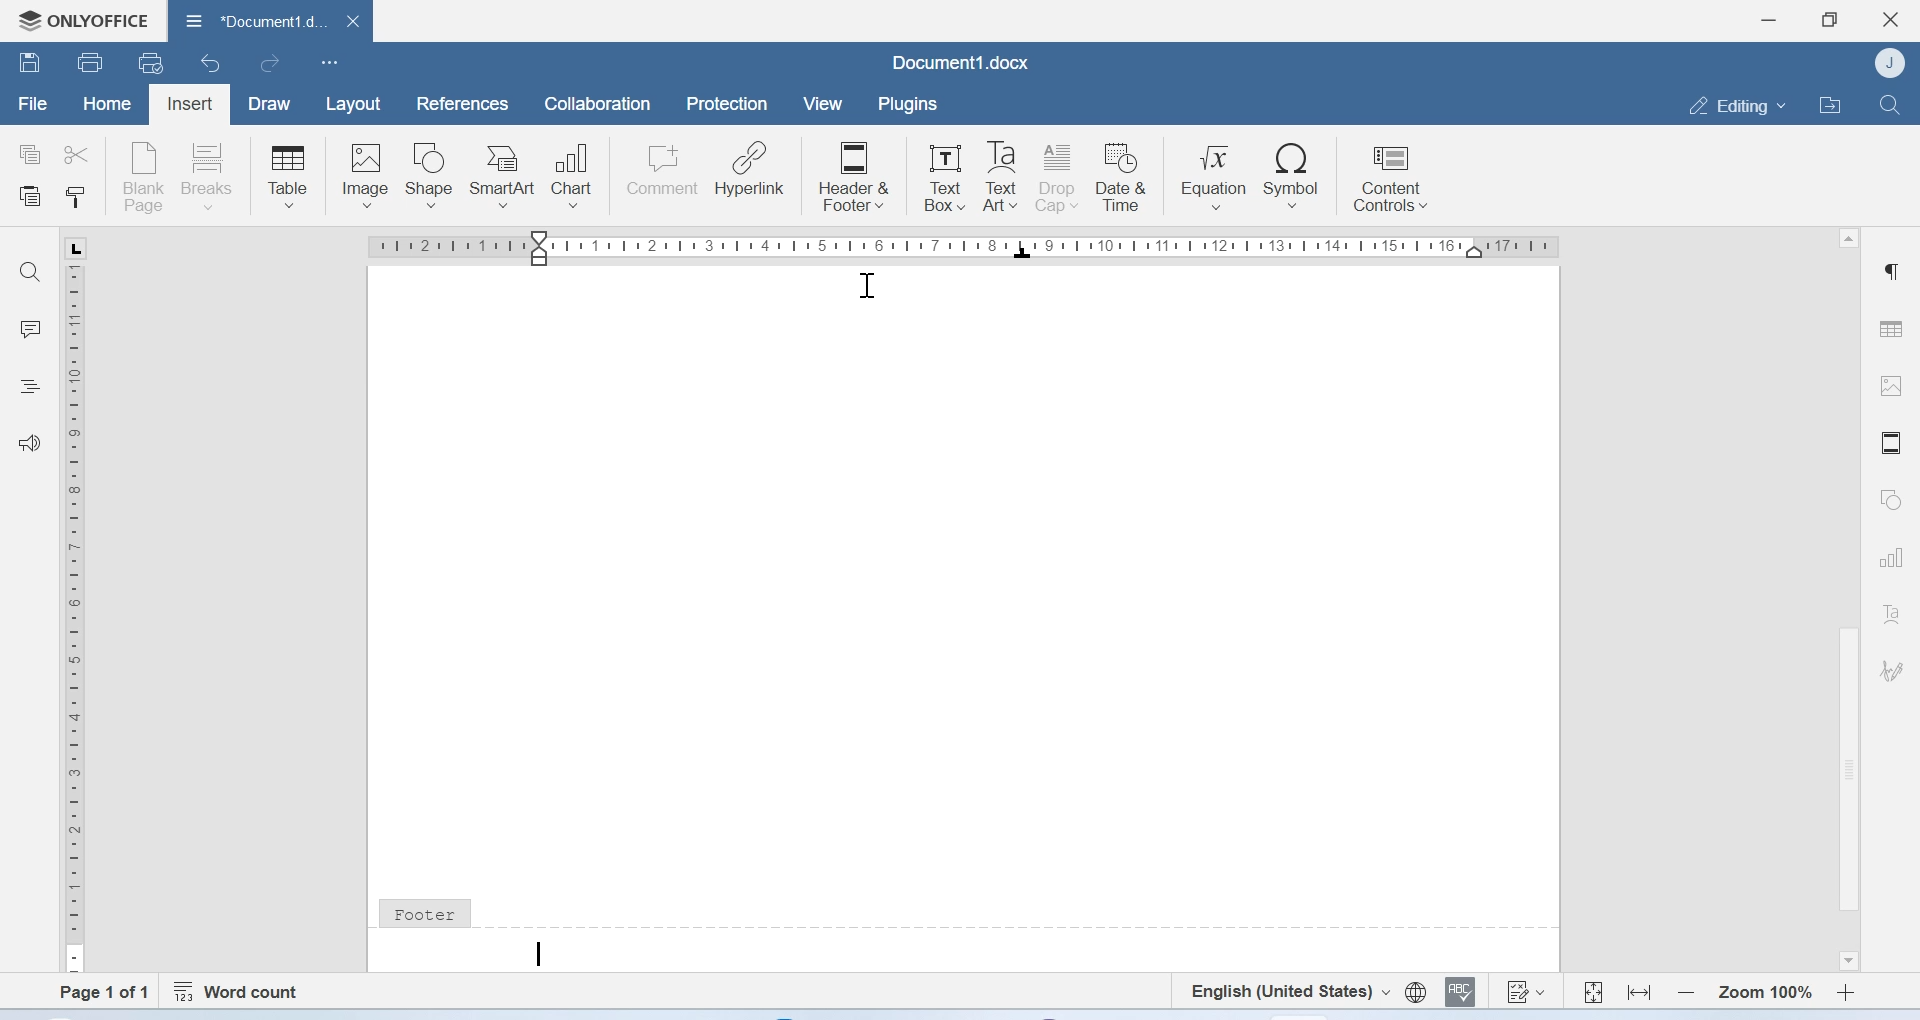  I want to click on Zoom out, so click(1685, 991).